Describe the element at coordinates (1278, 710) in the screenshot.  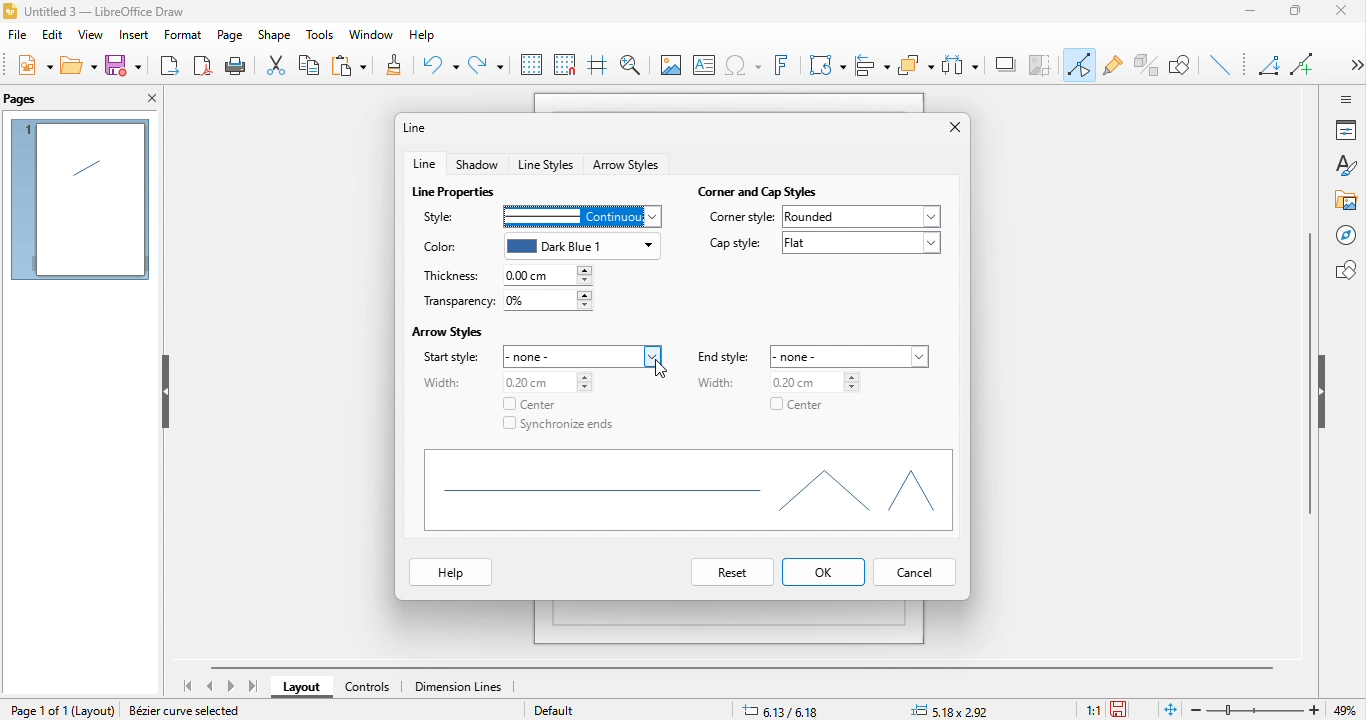
I see `zoom` at that location.